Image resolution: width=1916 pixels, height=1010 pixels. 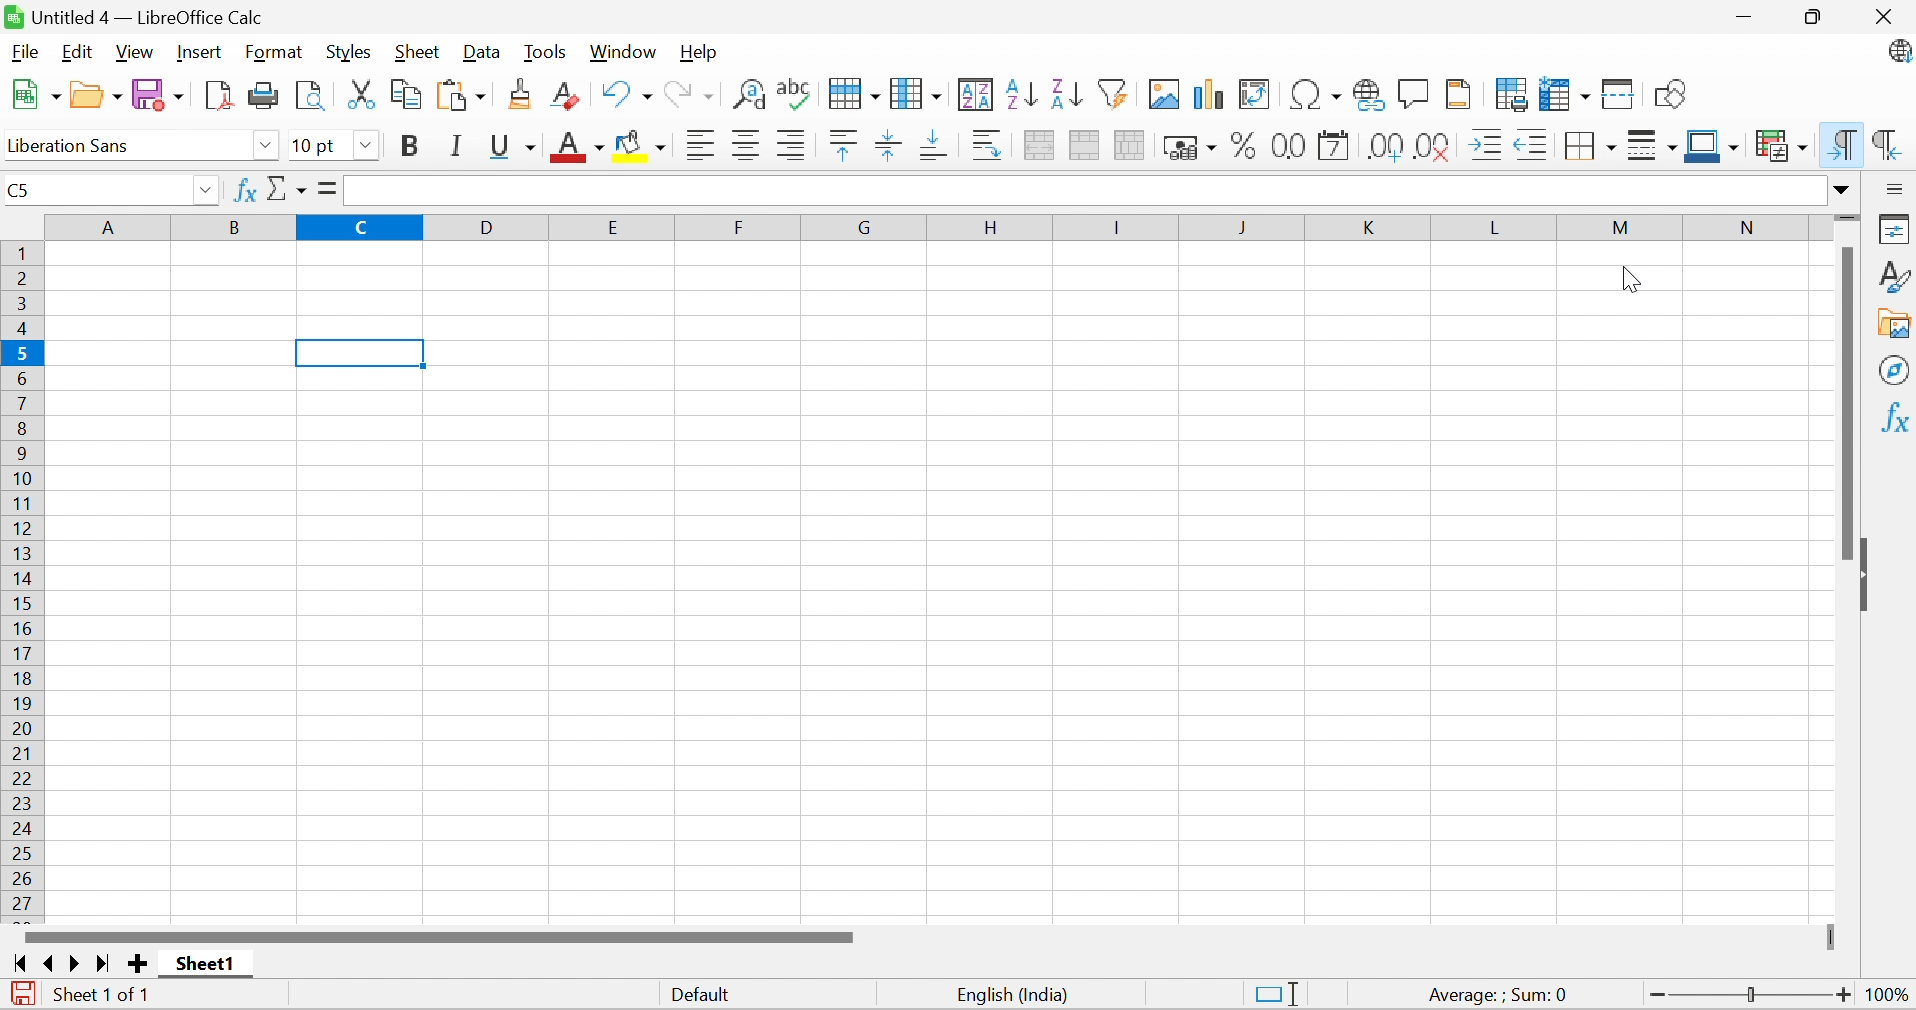 I want to click on Minimize, so click(x=1747, y=20).